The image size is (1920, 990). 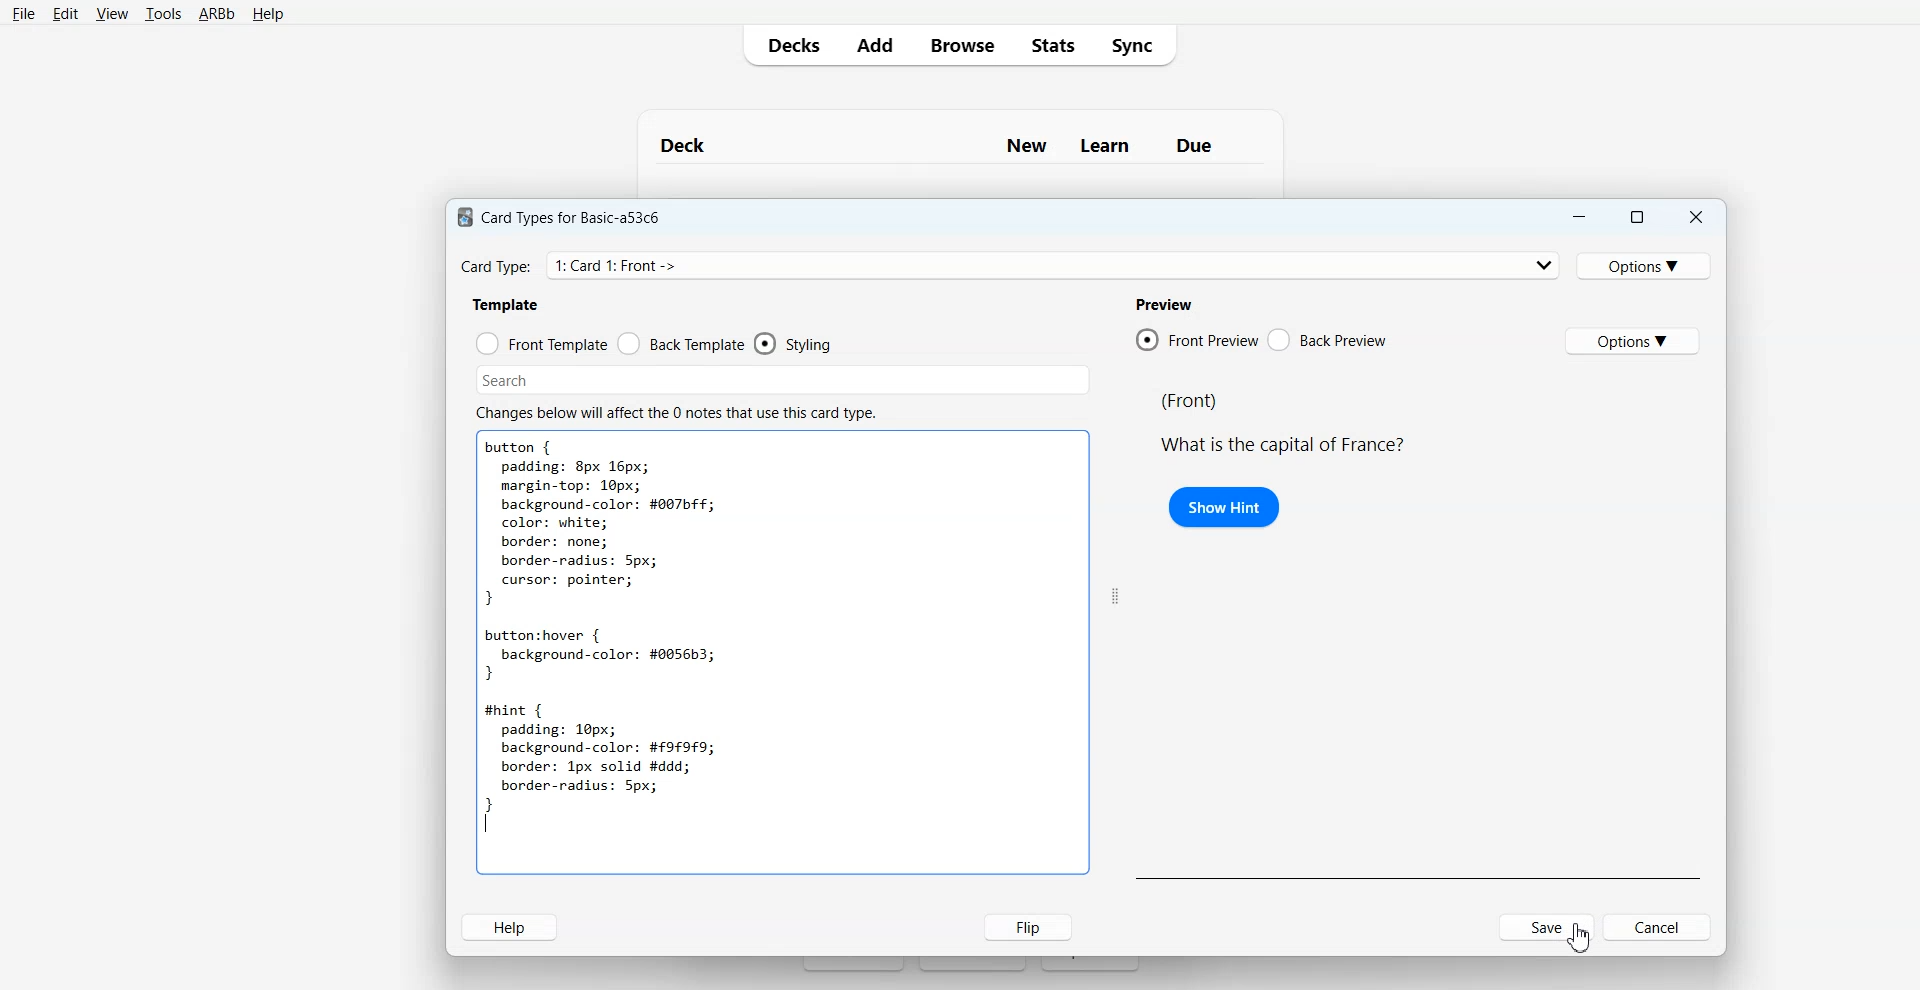 What do you see at coordinates (1196, 340) in the screenshot?
I see `Front Preview` at bounding box center [1196, 340].